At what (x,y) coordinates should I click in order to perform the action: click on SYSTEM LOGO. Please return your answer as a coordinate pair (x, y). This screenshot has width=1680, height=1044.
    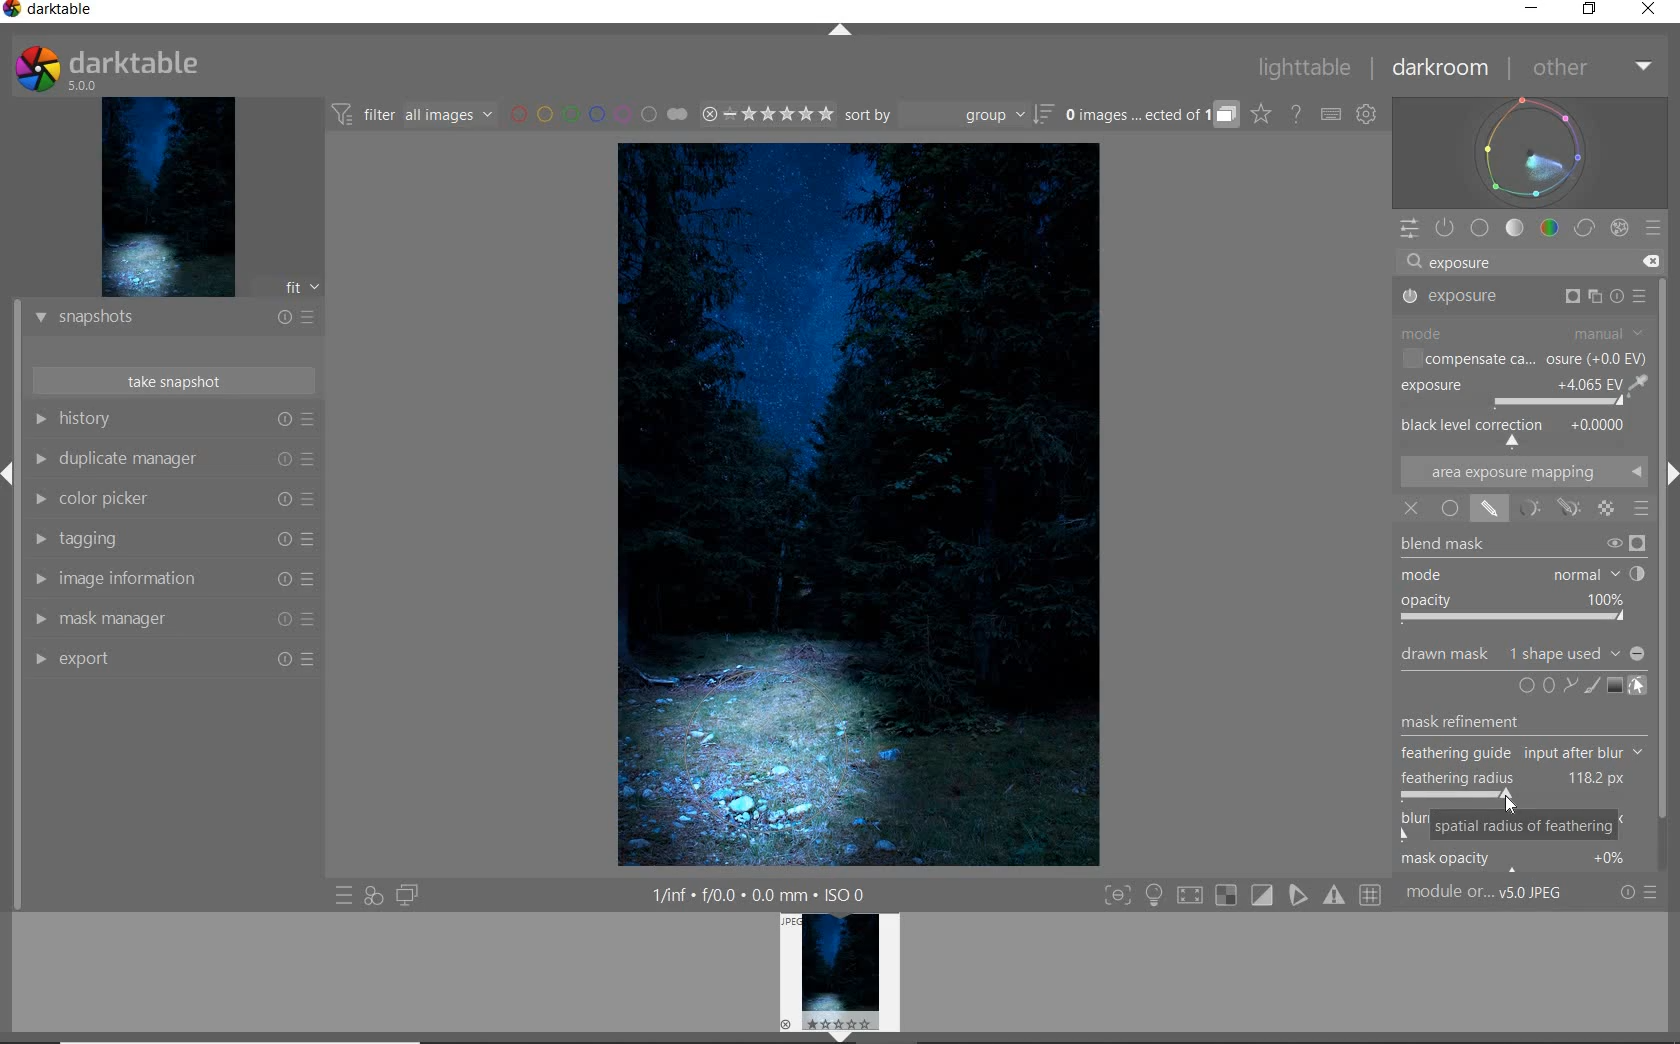
    Looking at the image, I should click on (109, 66).